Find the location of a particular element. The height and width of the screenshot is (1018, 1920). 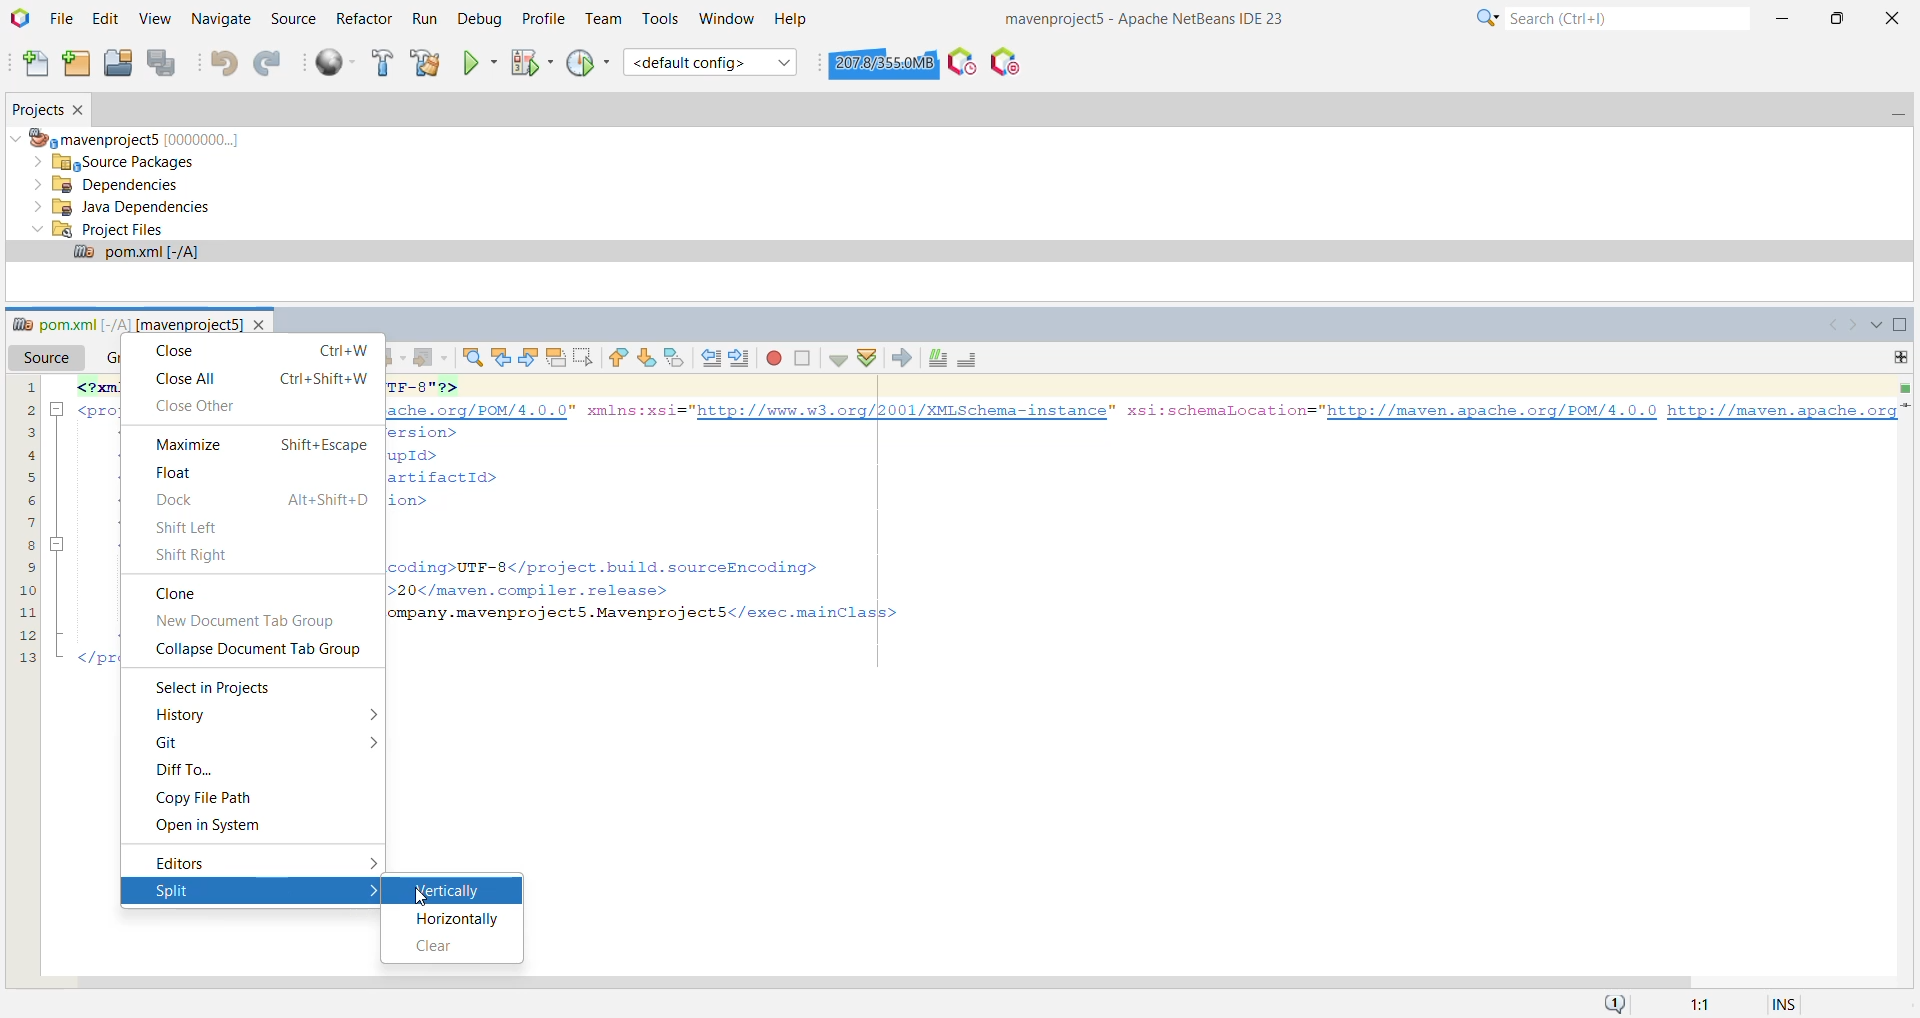

Copy File Path is located at coordinates (204, 797).